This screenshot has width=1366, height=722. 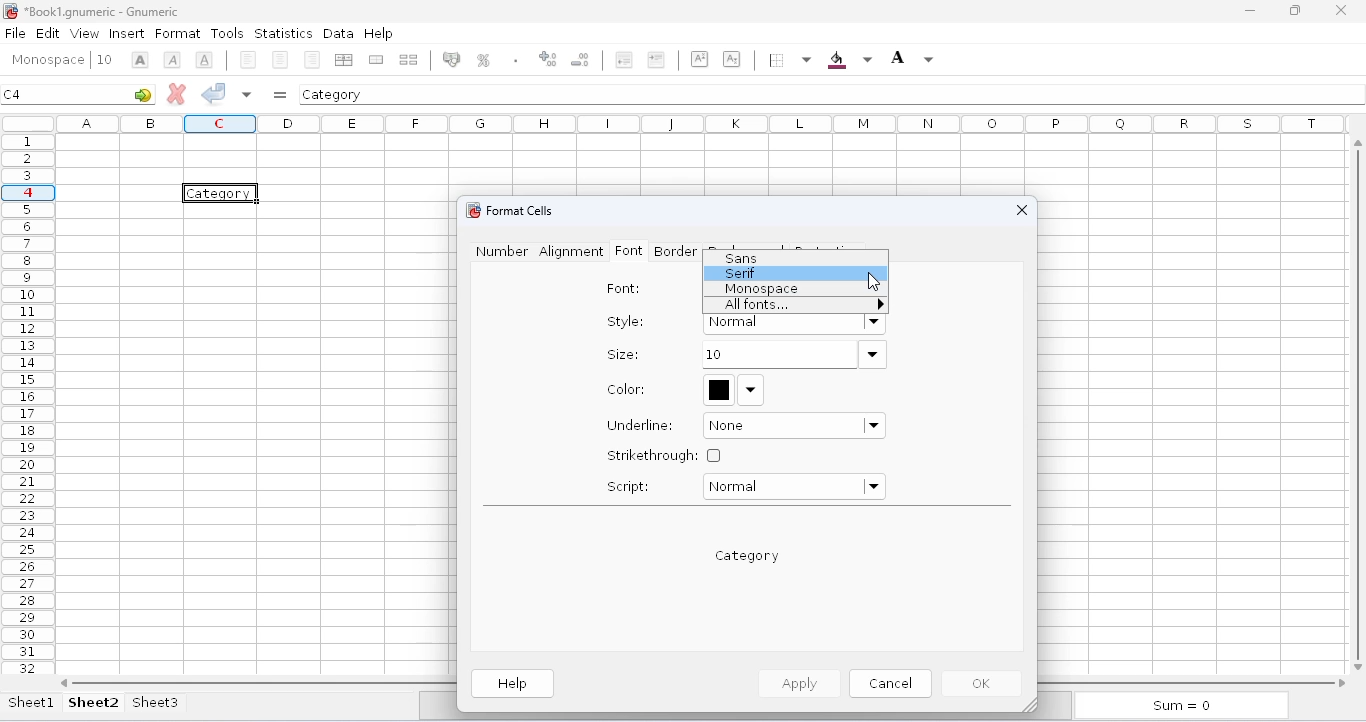 What do you see at coordinates (222, 193) in the screenshot?
I see `Category` at bounding box center [222, 193].